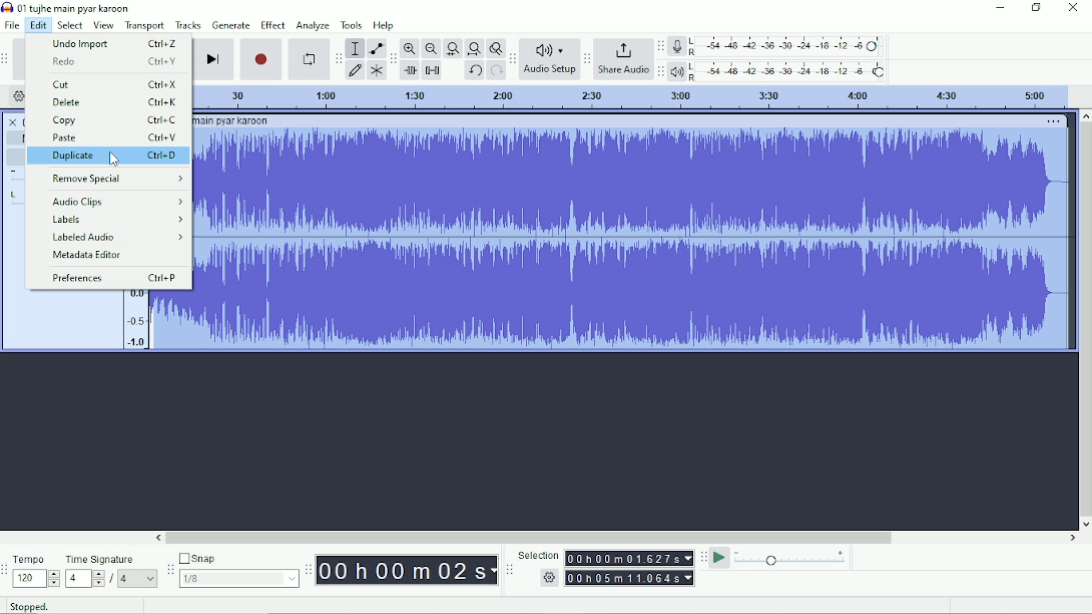 This screenshot has height=614, width=1092. I want to click on Multi-tool, so click(375, 70).